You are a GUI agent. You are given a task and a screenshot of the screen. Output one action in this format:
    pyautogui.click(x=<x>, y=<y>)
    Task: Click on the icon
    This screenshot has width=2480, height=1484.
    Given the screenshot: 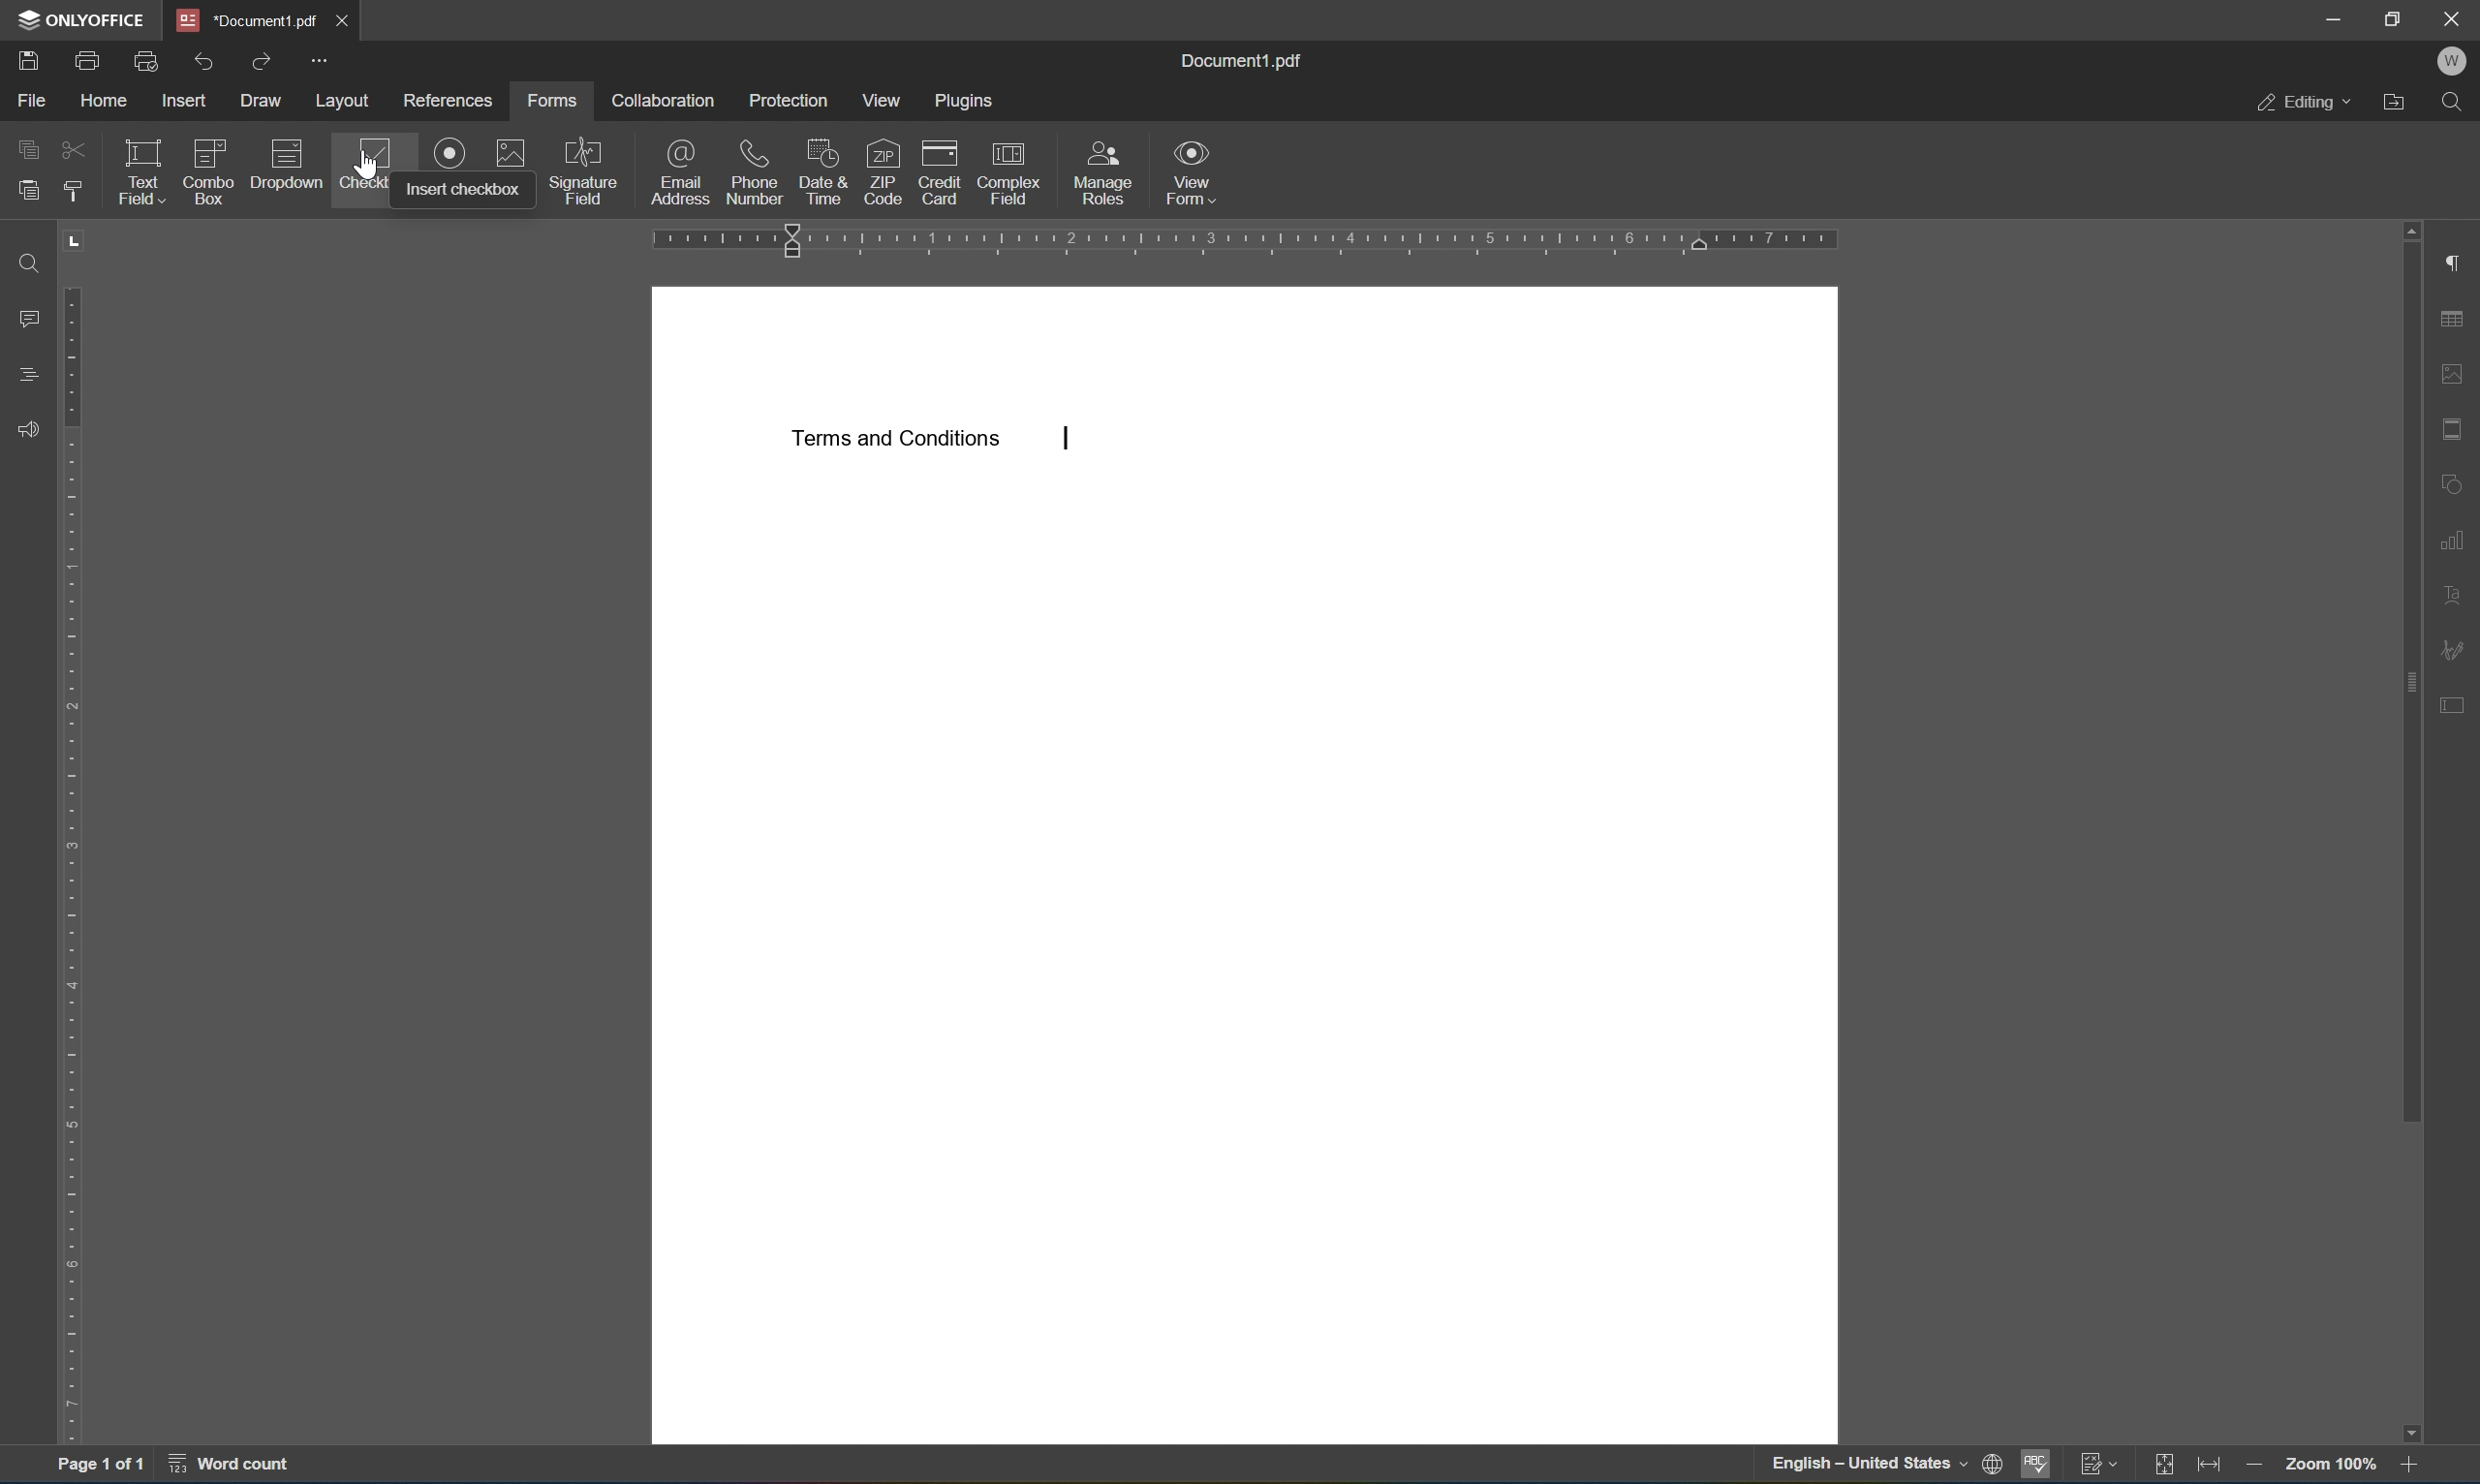 What is the action you would take?
    pyautogui.click(x=509, y=154)
    